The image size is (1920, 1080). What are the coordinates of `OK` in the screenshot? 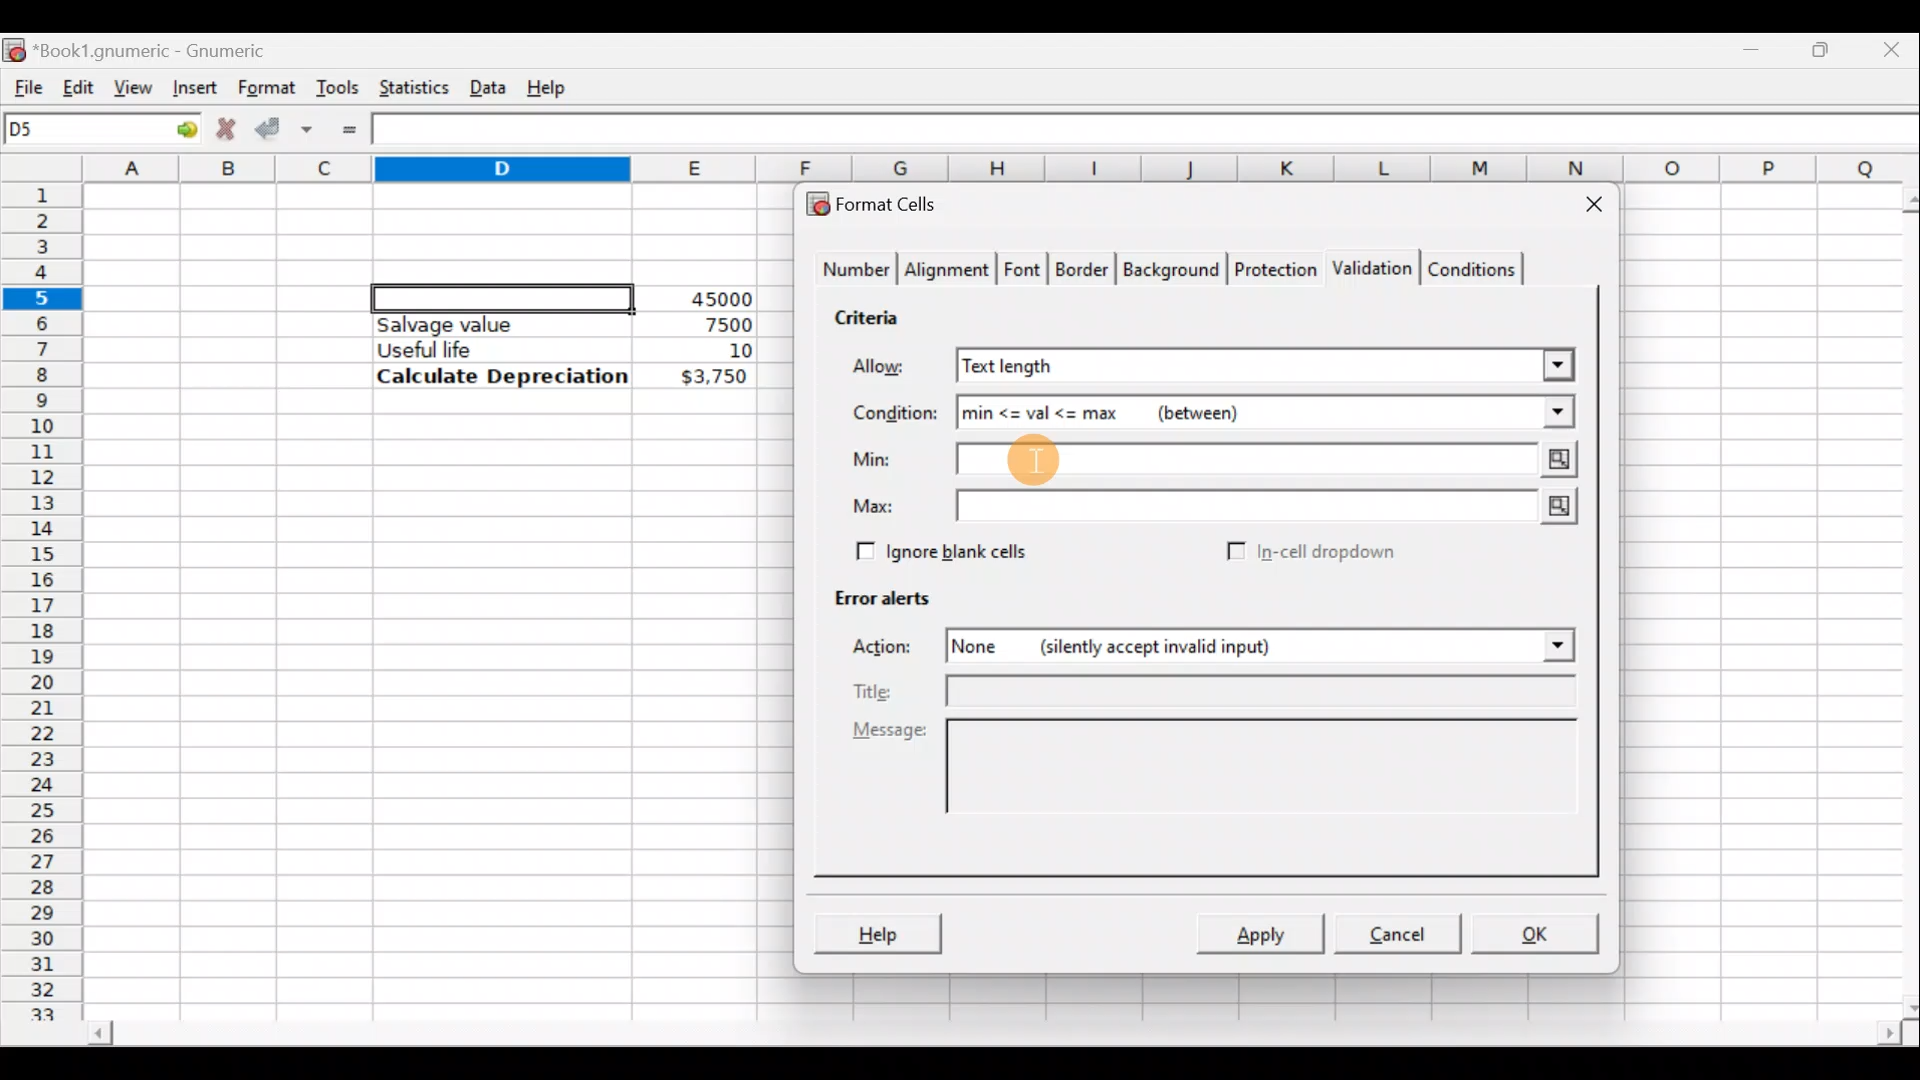 It's located at (1537, 933).